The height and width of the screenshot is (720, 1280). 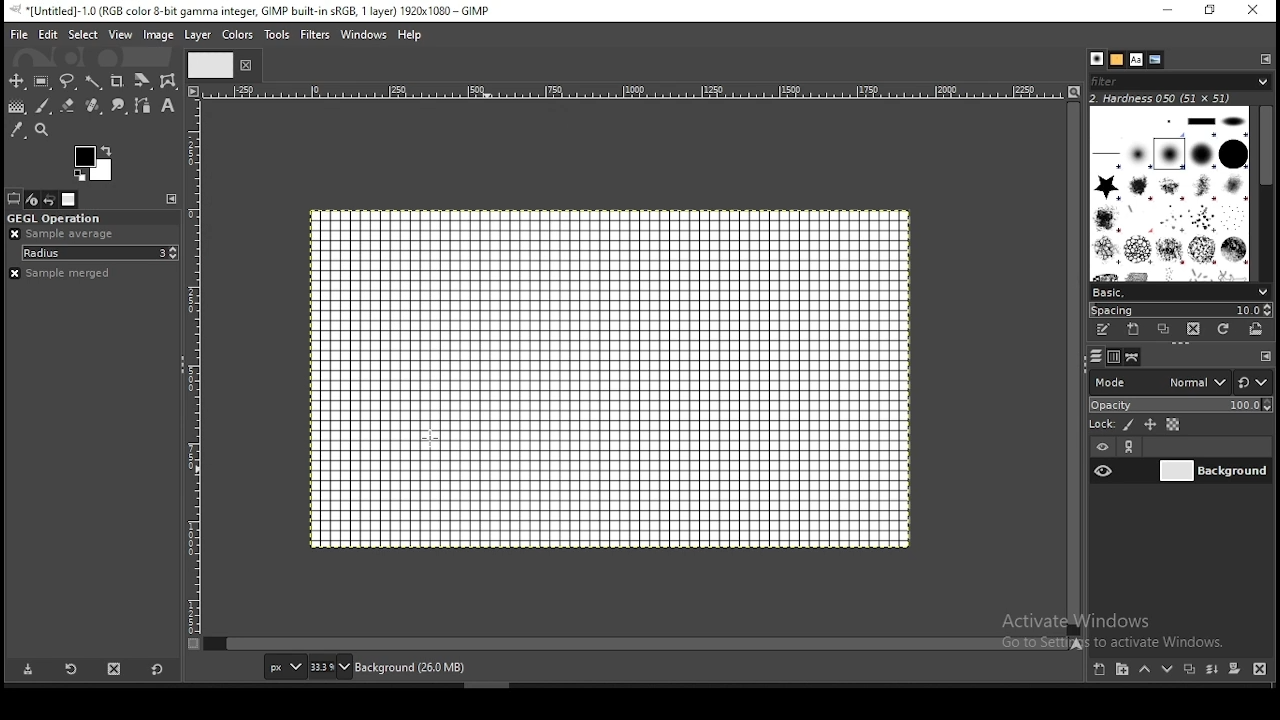 I want to click on add a mask, so click(x=1236, y=670).